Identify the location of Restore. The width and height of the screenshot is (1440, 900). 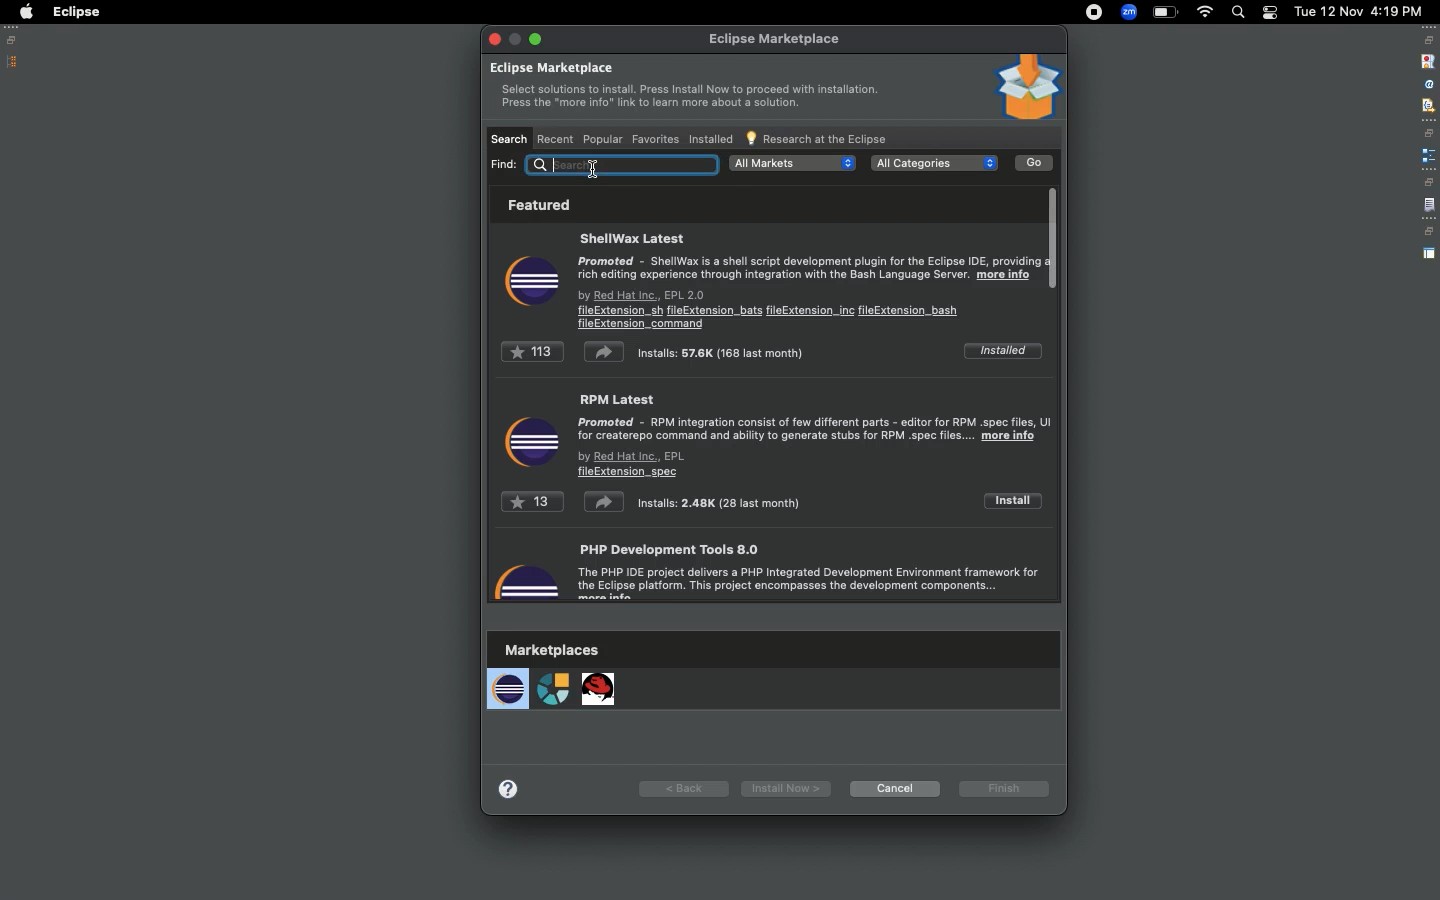
(15, 40).